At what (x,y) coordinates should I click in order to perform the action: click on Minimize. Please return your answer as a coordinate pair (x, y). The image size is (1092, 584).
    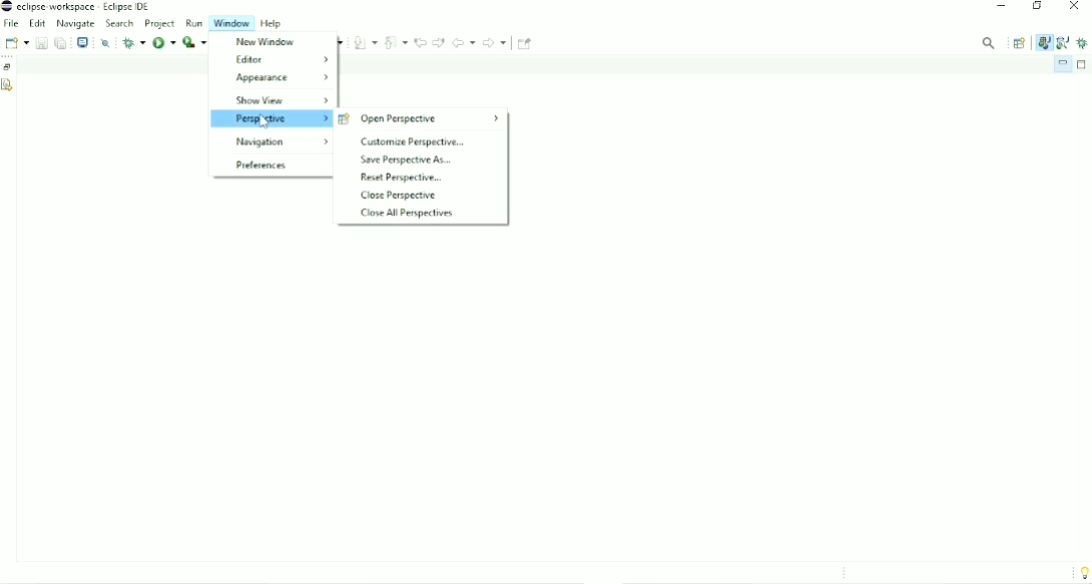
    Looking at the image, I should click on (1062, 64).